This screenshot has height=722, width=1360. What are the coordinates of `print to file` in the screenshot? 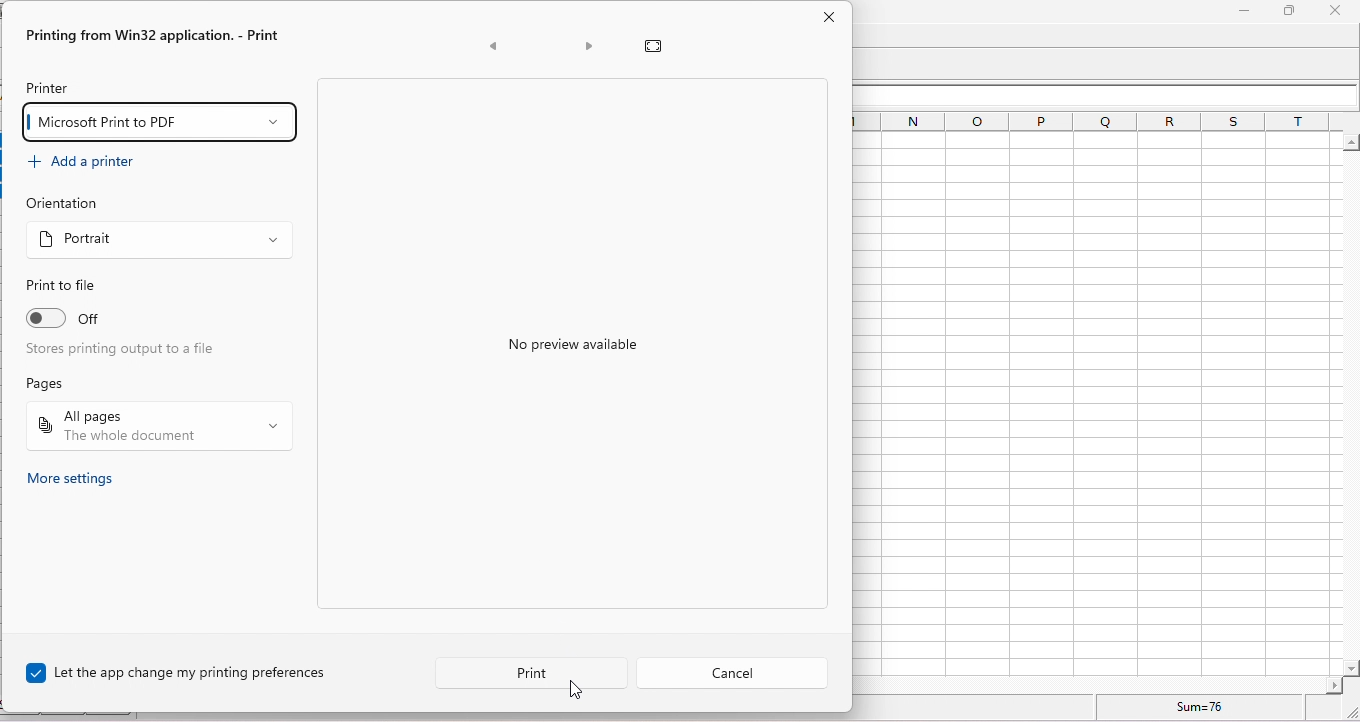 It's located at (66, 286).